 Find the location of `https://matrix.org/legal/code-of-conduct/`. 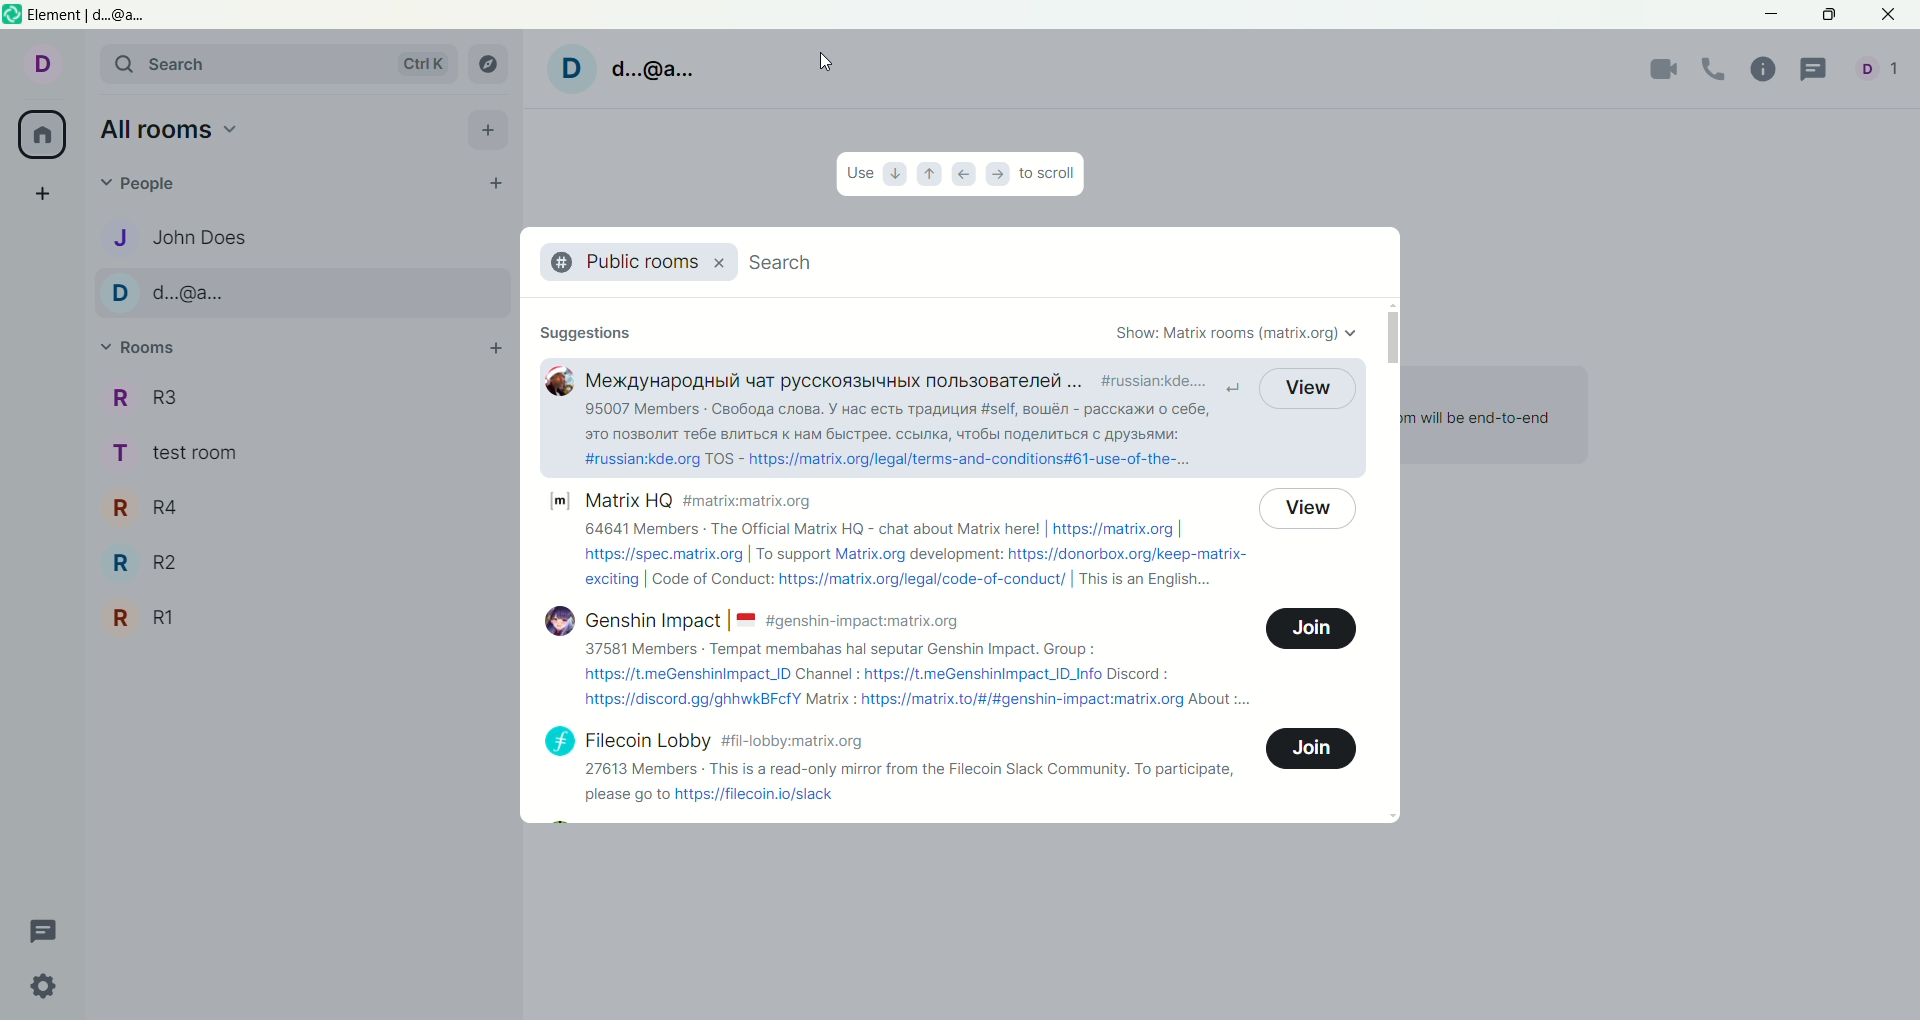

https://matrix.org/legal/code-of-conduct/ is located at coordinates (923, 580).